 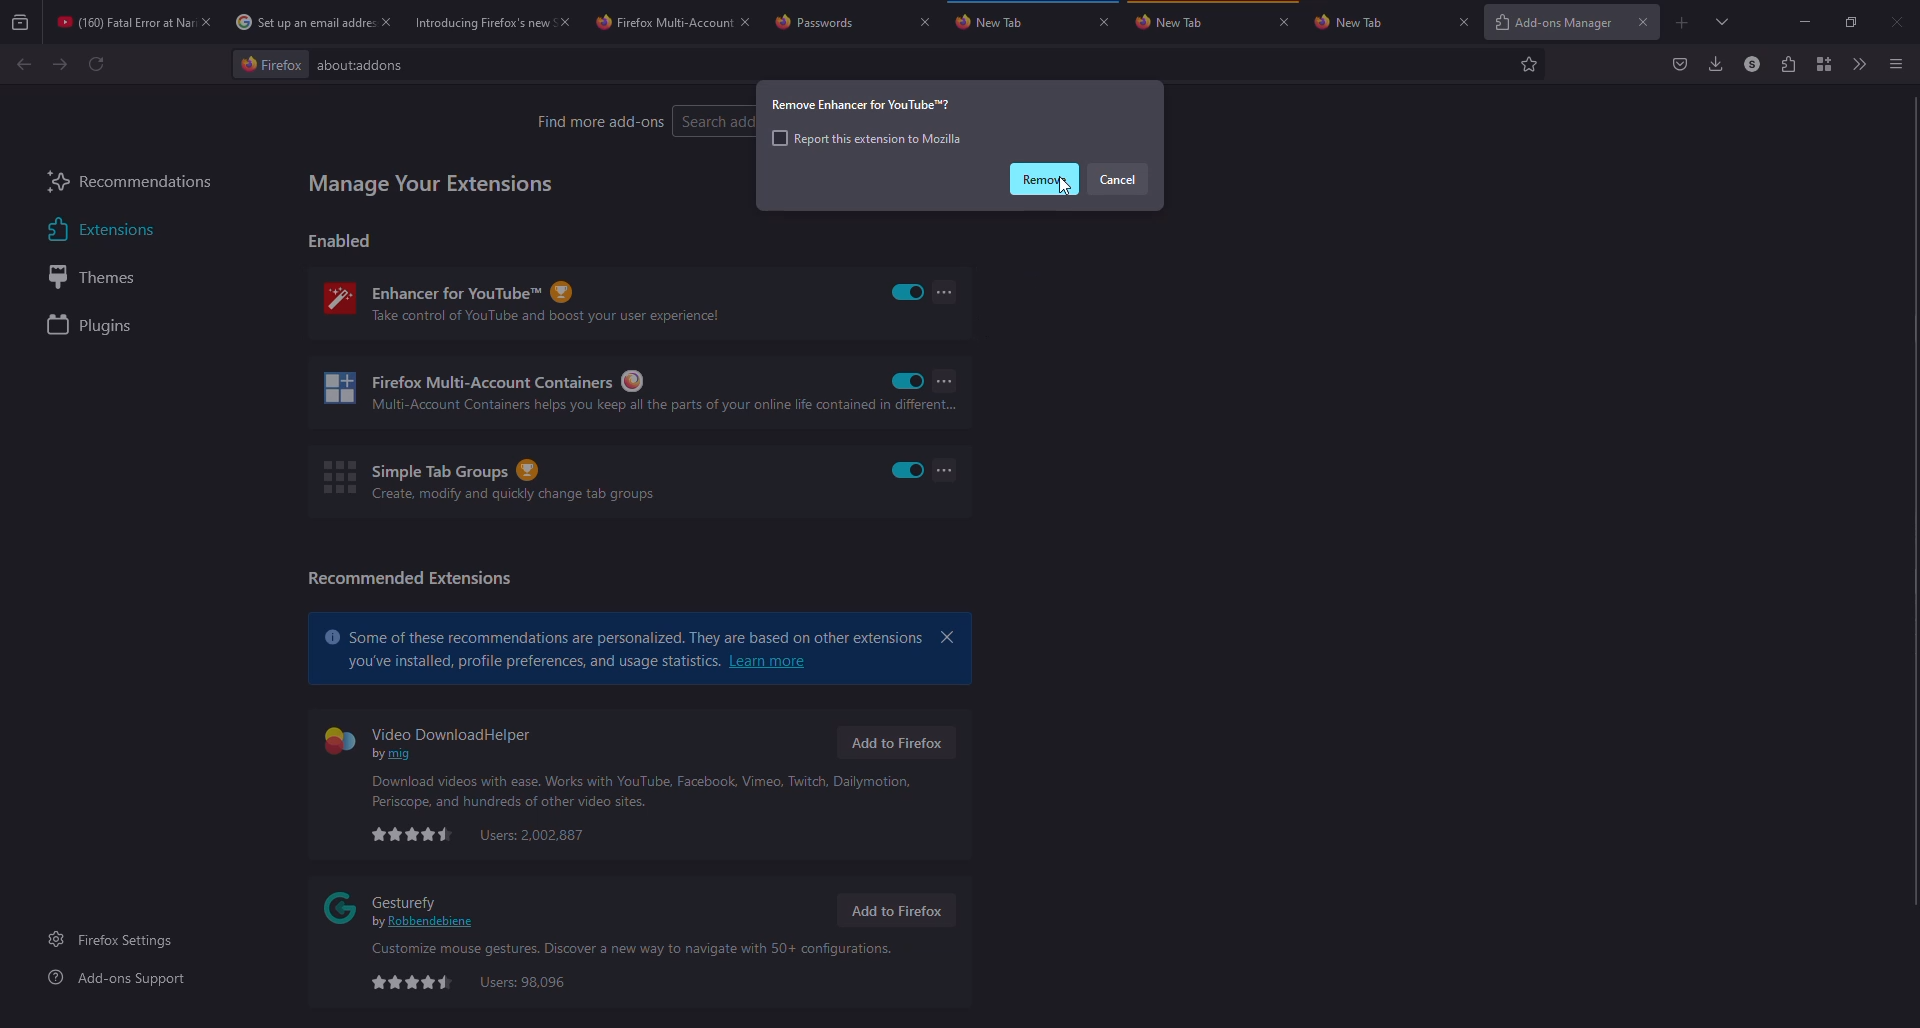 I want to click on manage, so click(x=432, y=184).